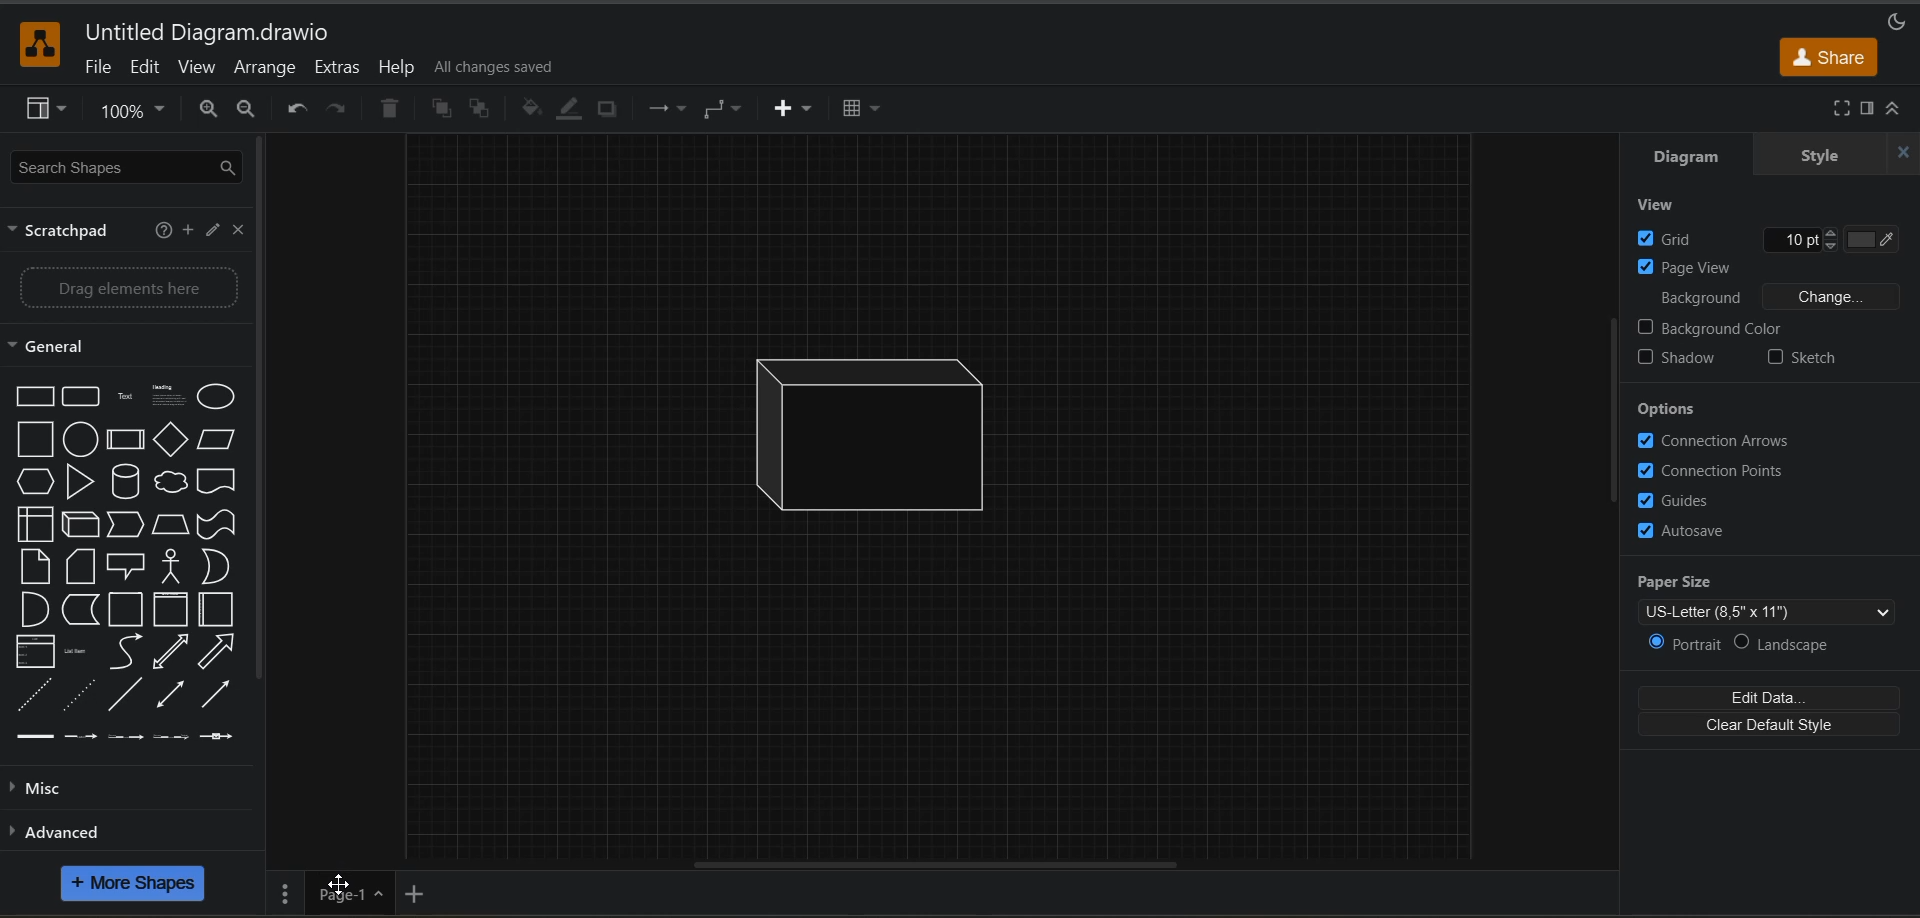 Image resolution: width=1920 pixels, height=918 pixels. Describe the element at coordinates (133, 883) in the screenshot. I see `more shapes` at that location.